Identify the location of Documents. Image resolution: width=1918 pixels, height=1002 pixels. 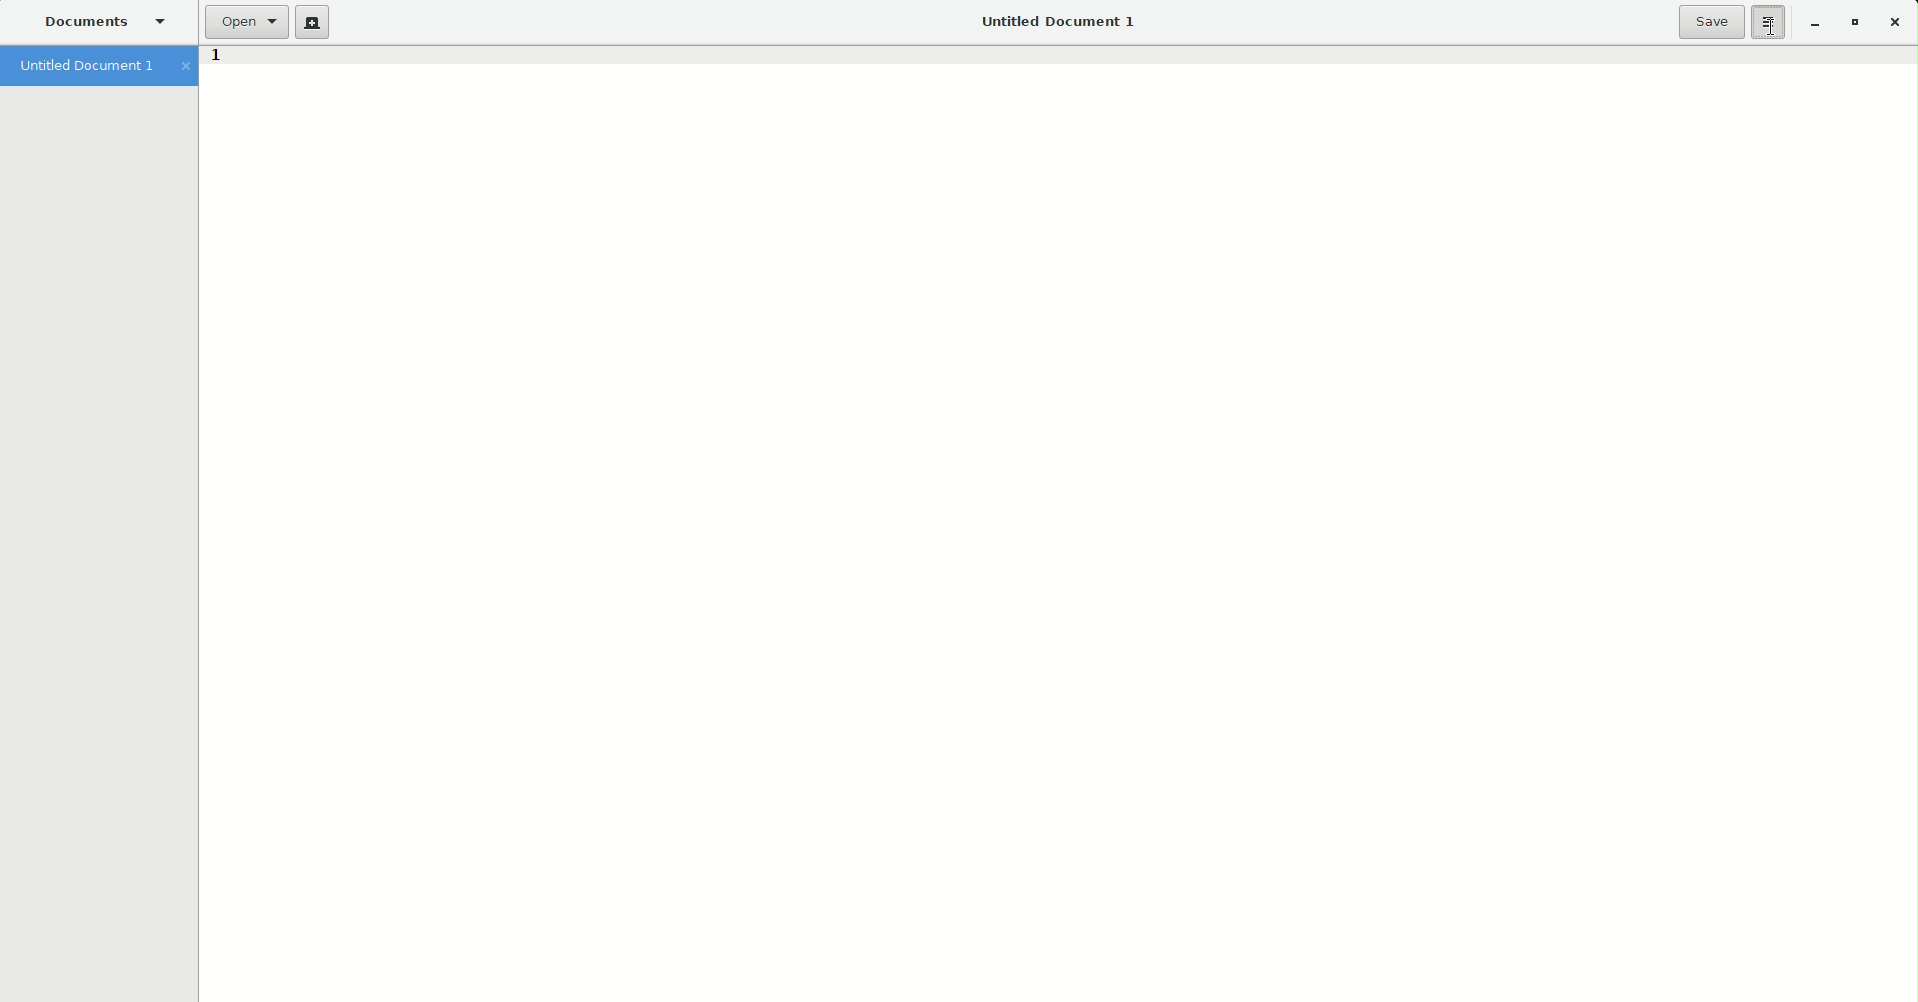
(106, 22).